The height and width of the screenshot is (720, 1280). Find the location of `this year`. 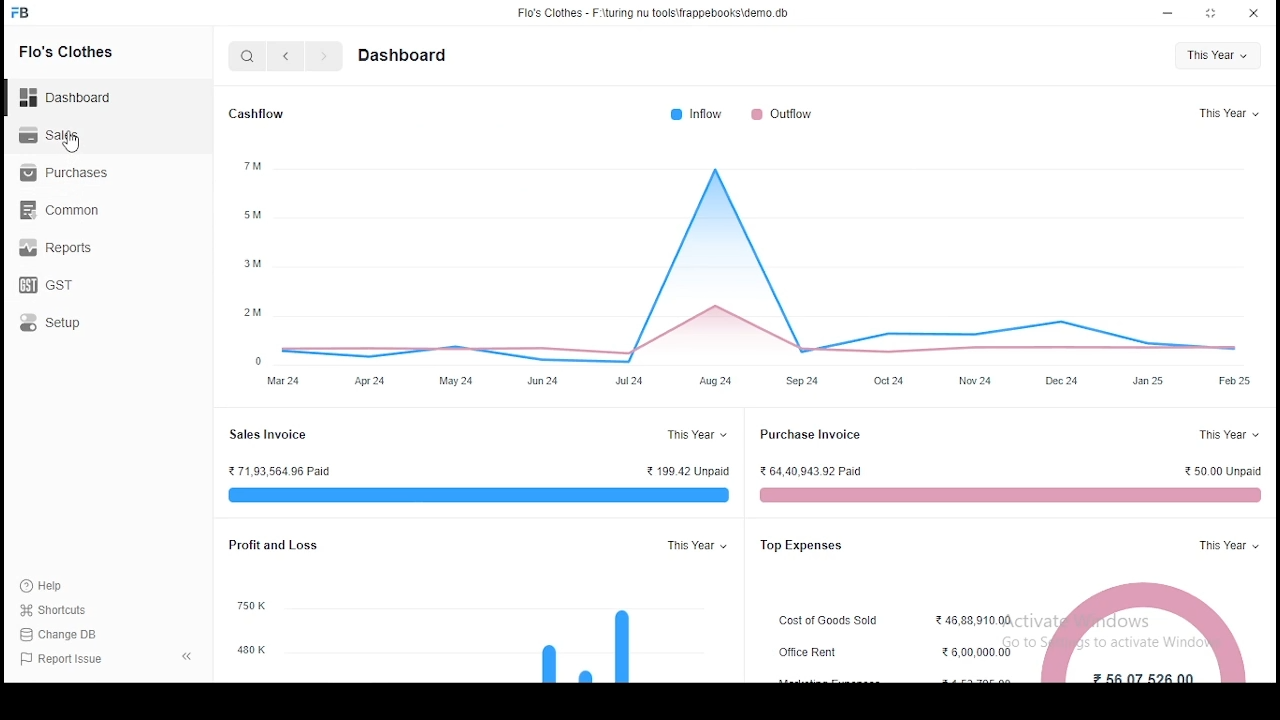

this year is located at coordinates (693, 434).